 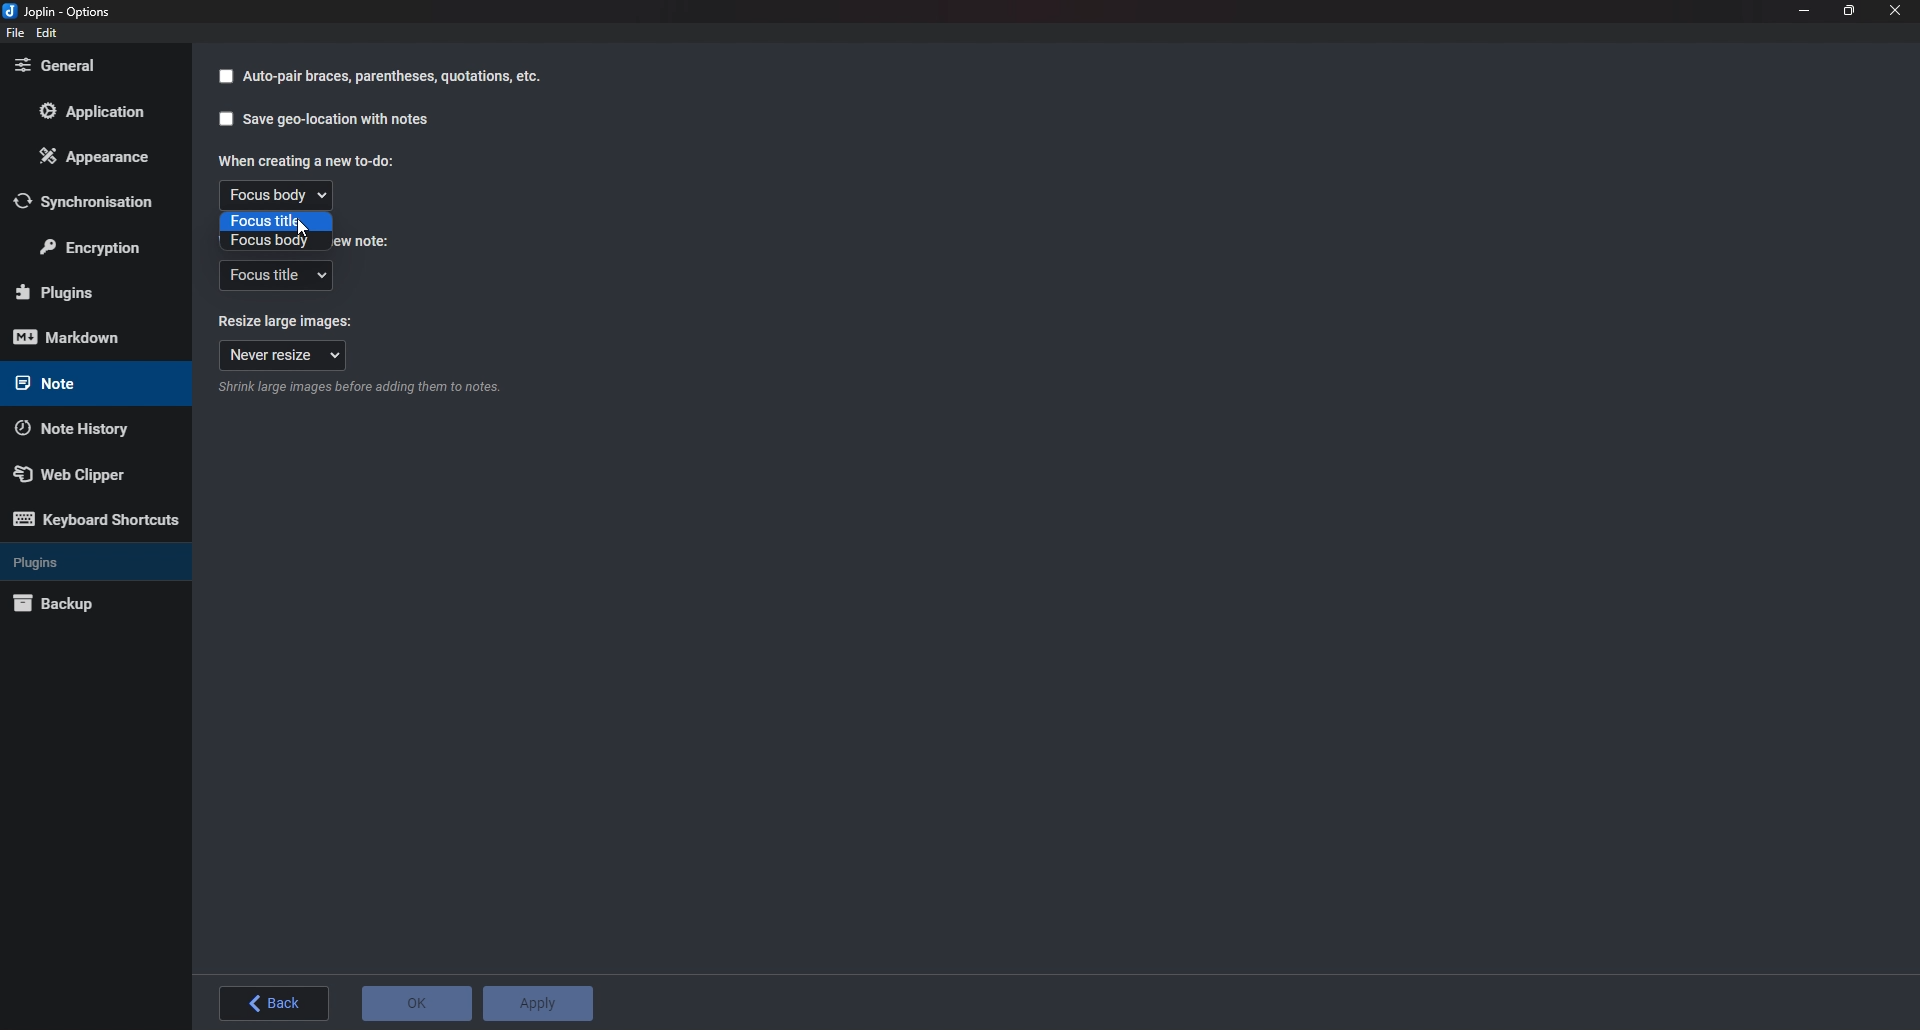 I want to click on joplin, so click(x=64, y=10).